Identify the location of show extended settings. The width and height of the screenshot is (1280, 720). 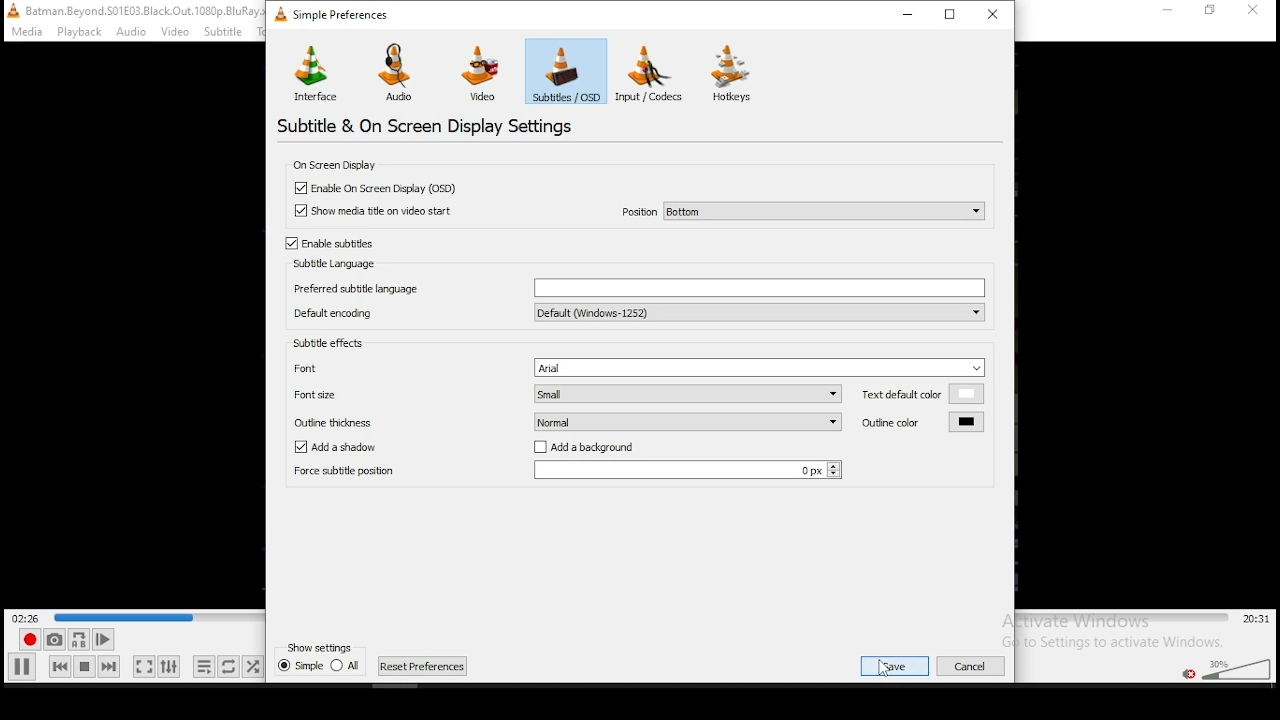
(168, 667).